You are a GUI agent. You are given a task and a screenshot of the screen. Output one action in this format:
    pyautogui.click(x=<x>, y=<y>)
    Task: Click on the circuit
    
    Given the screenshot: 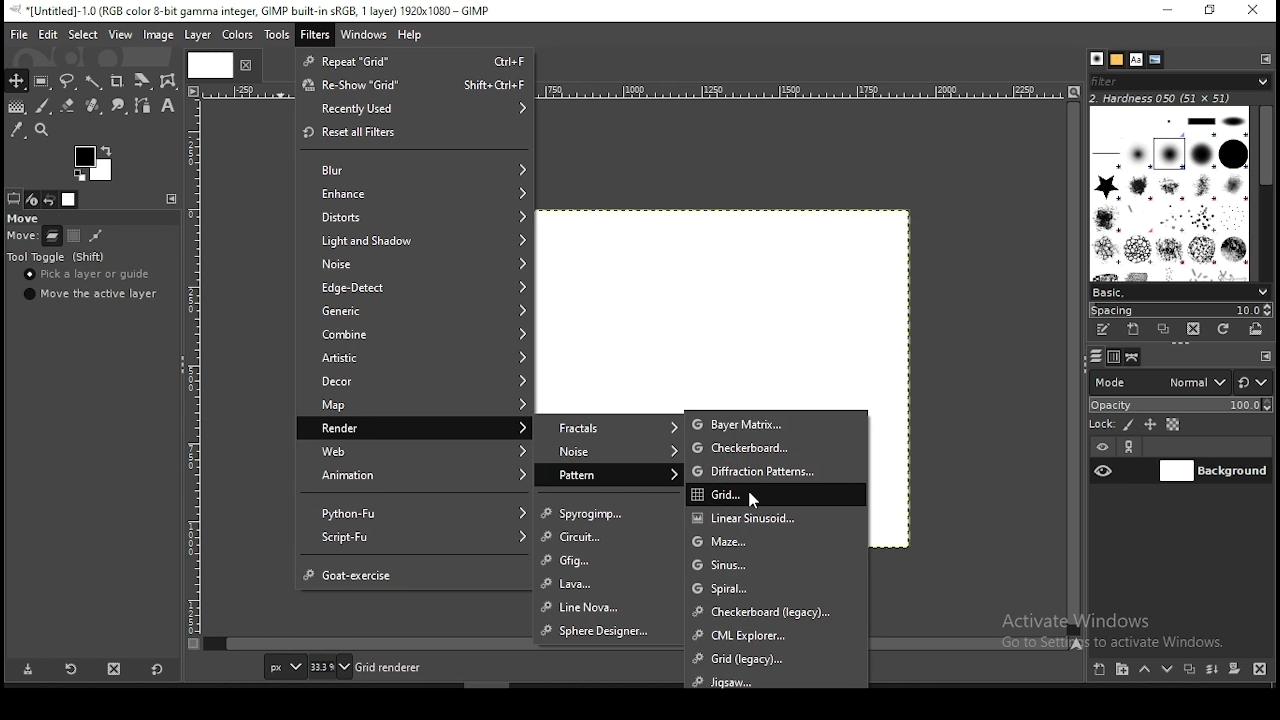 What is the action you would take?
    pyautogui.click(x=609, y=536)
    